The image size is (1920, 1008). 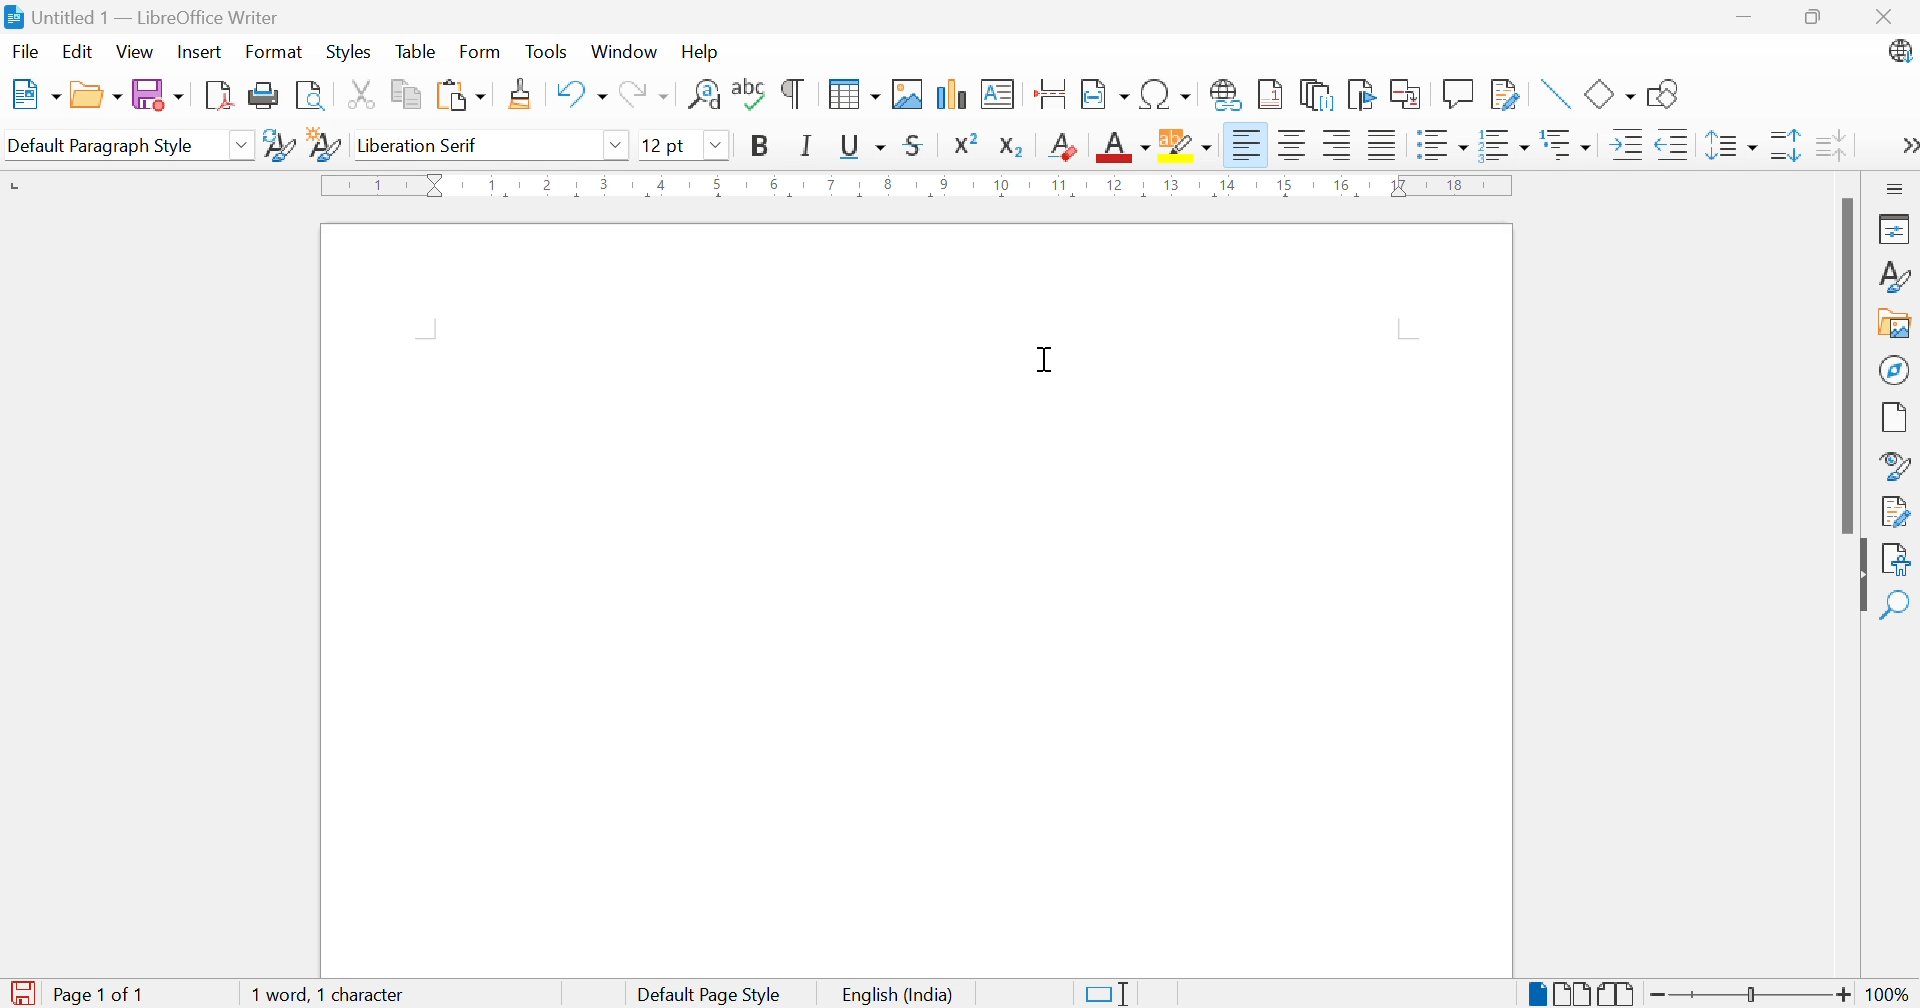 I want to click on Find, so click(x=1900, y=606).